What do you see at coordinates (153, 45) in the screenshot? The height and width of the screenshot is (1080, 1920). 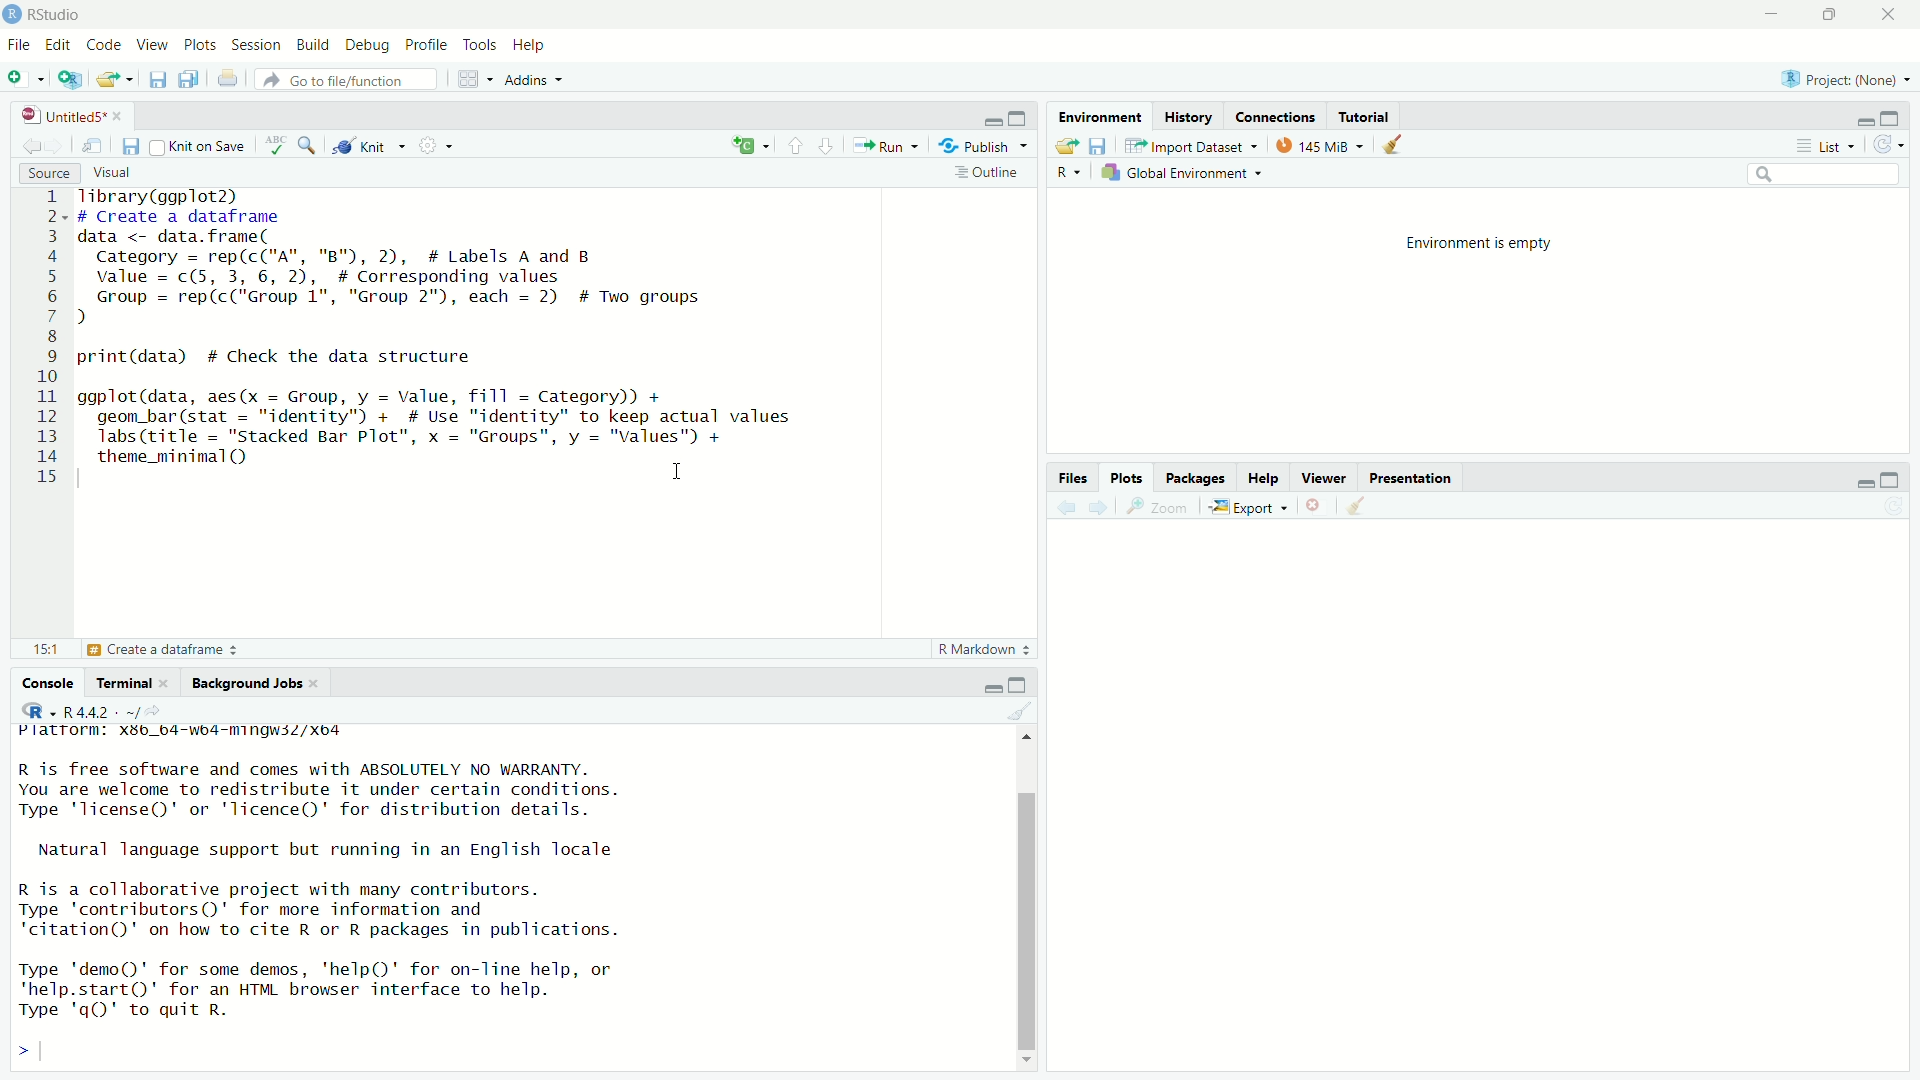 I see `View` at bounding box center [153, 45].